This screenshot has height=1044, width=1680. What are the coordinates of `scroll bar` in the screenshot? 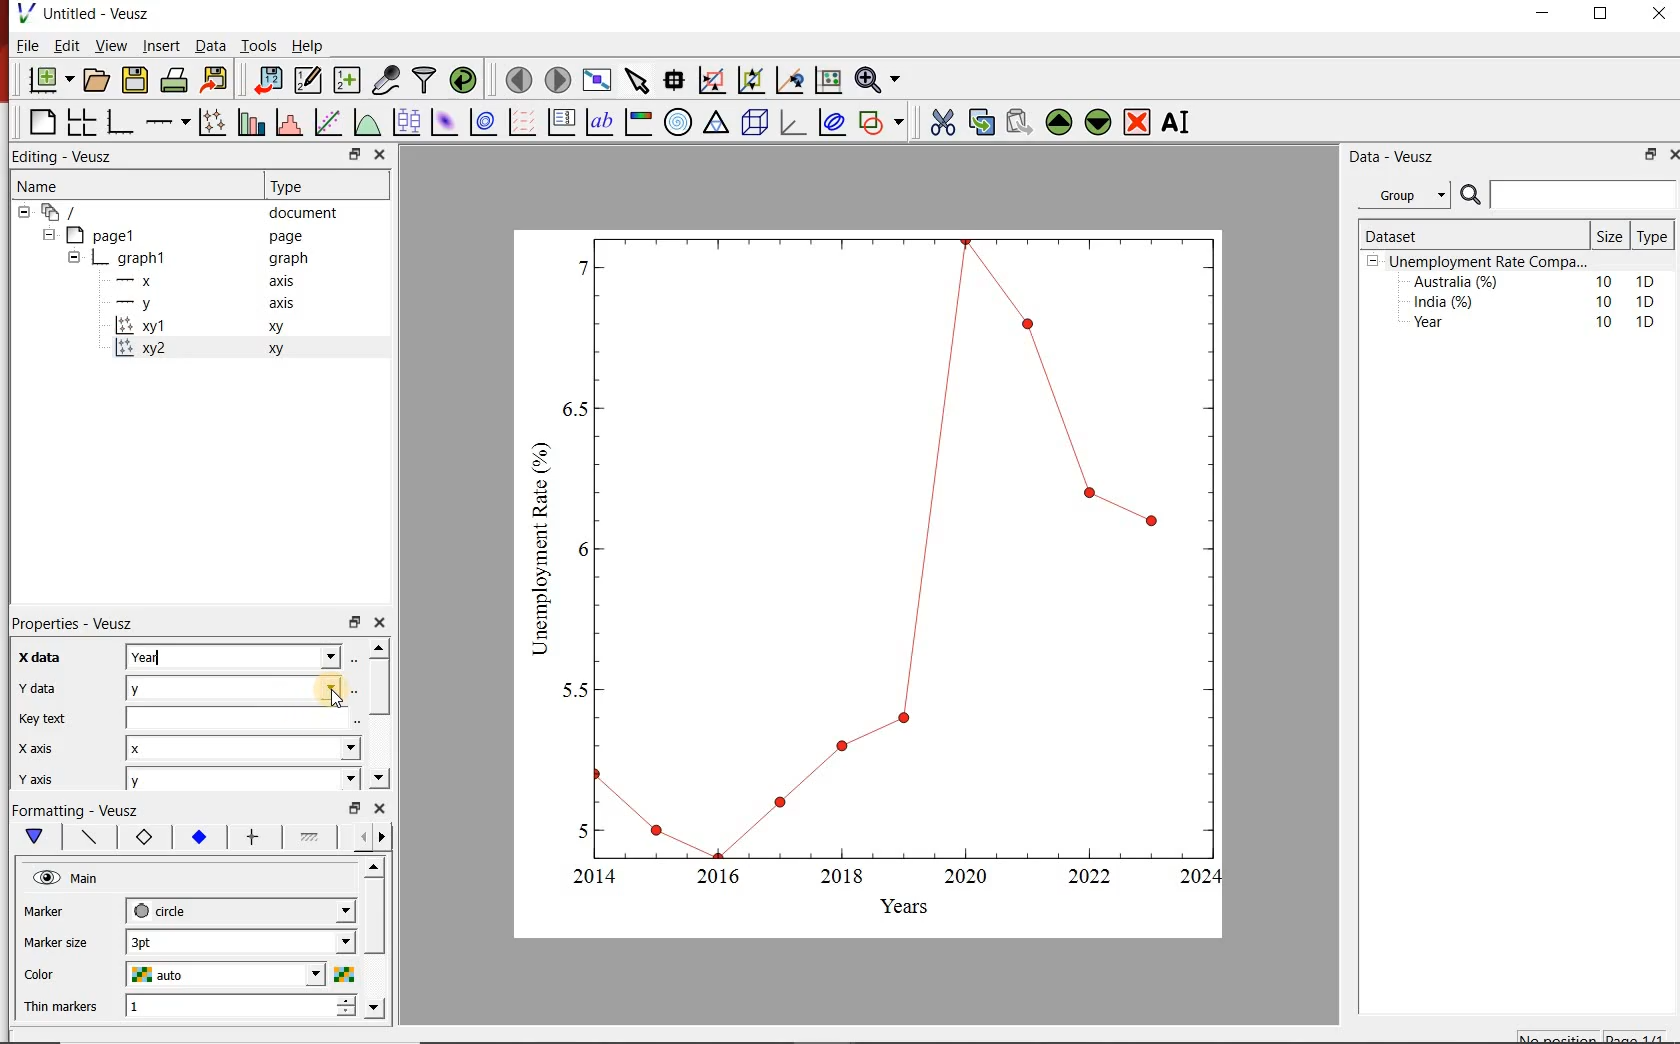 It's located at (378, 684).